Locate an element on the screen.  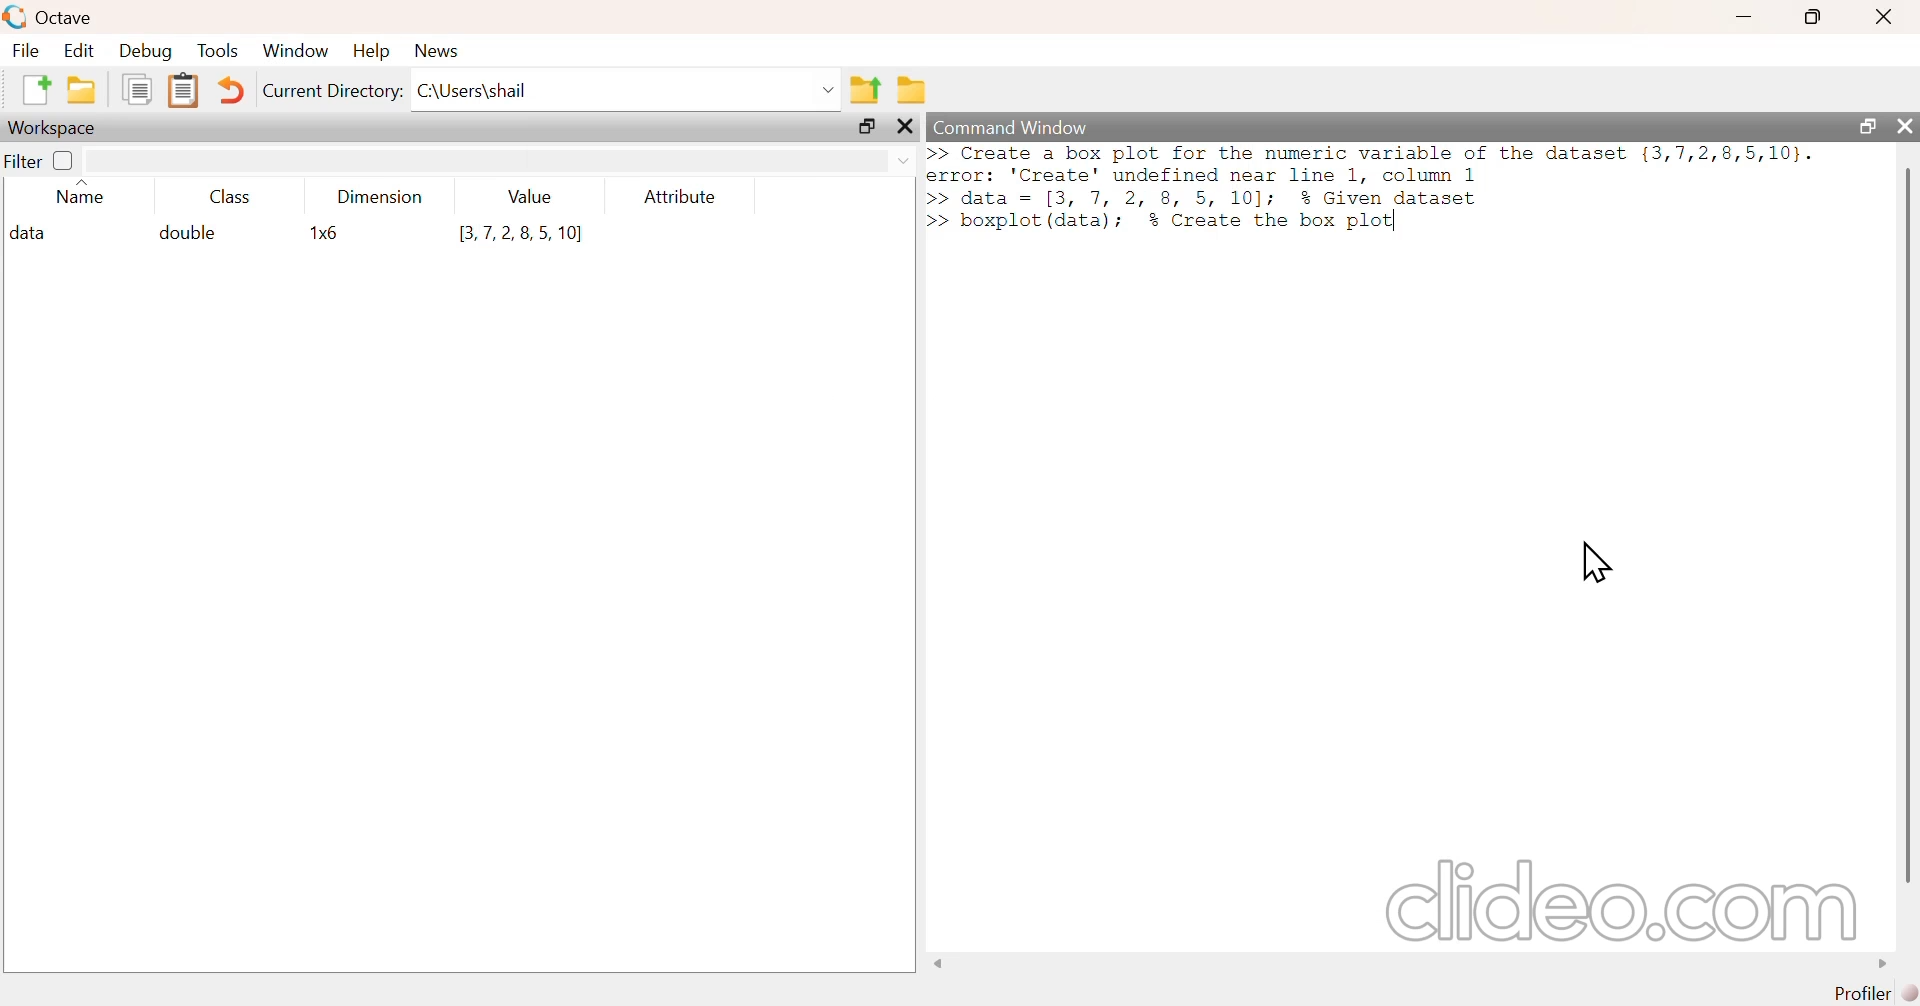
profiler is located at coordinates (1880, 993).